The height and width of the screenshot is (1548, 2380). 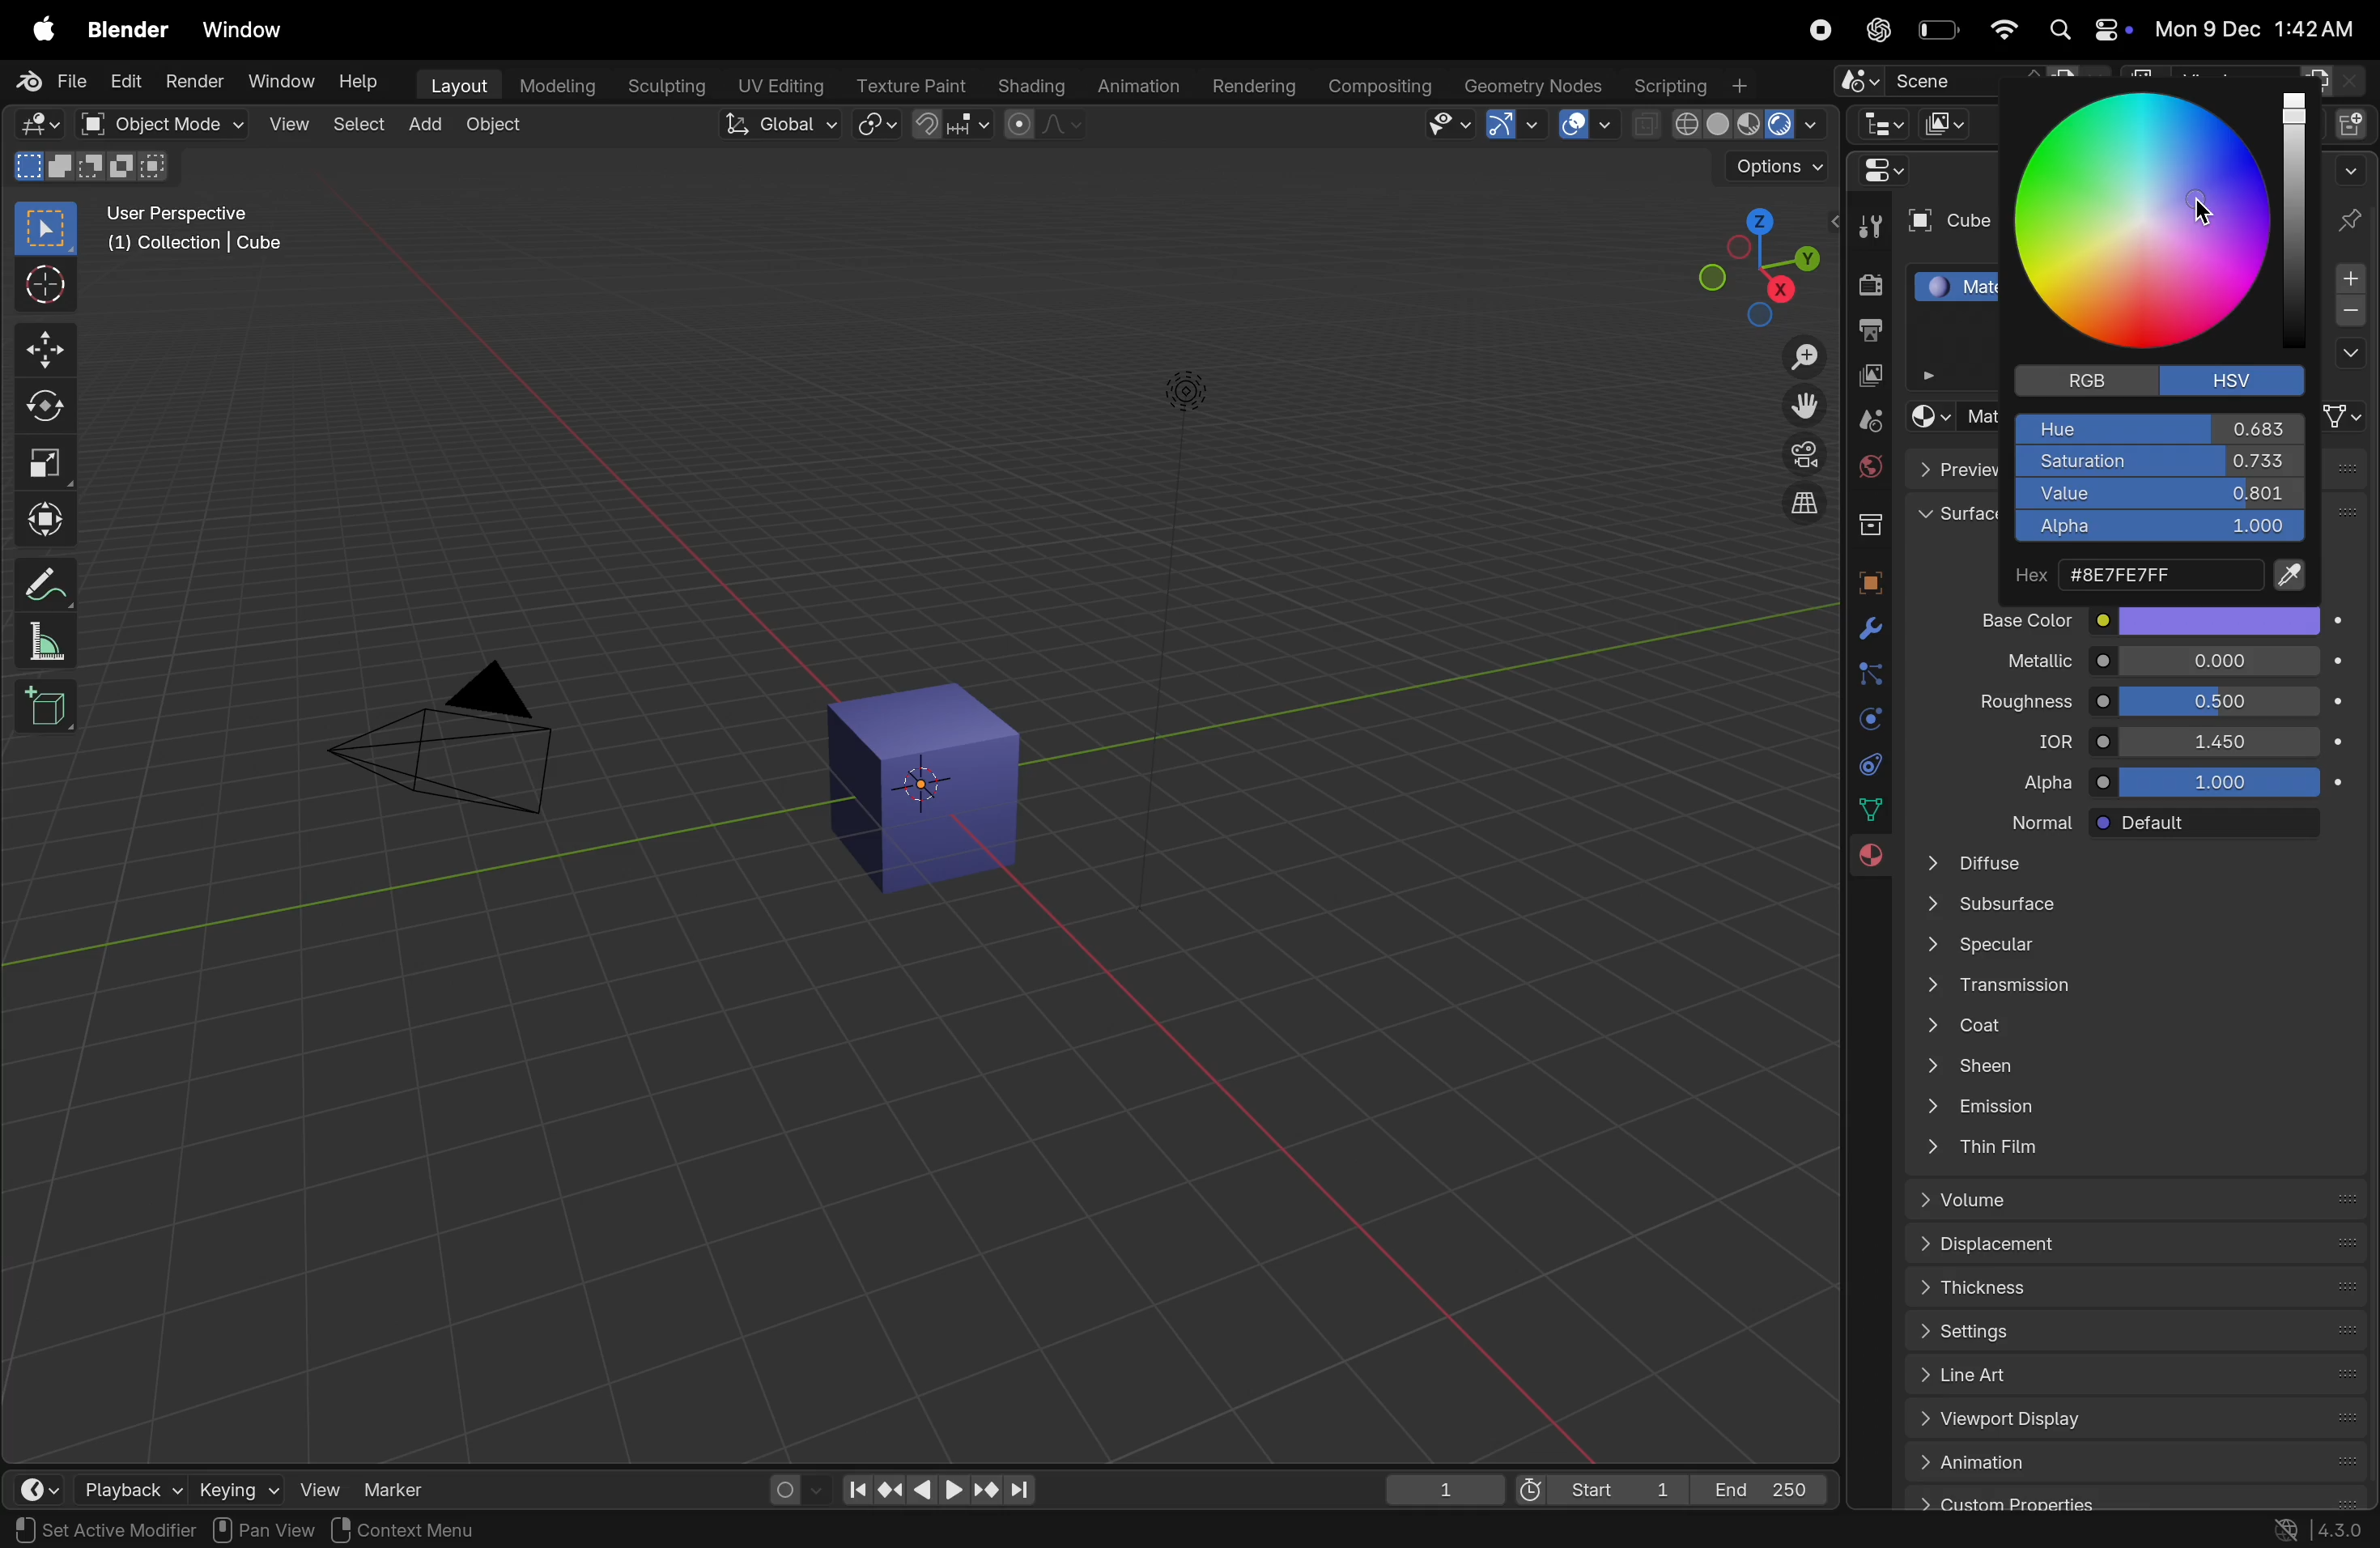 I want to click on Uv editing, so click(x=778, y=84).